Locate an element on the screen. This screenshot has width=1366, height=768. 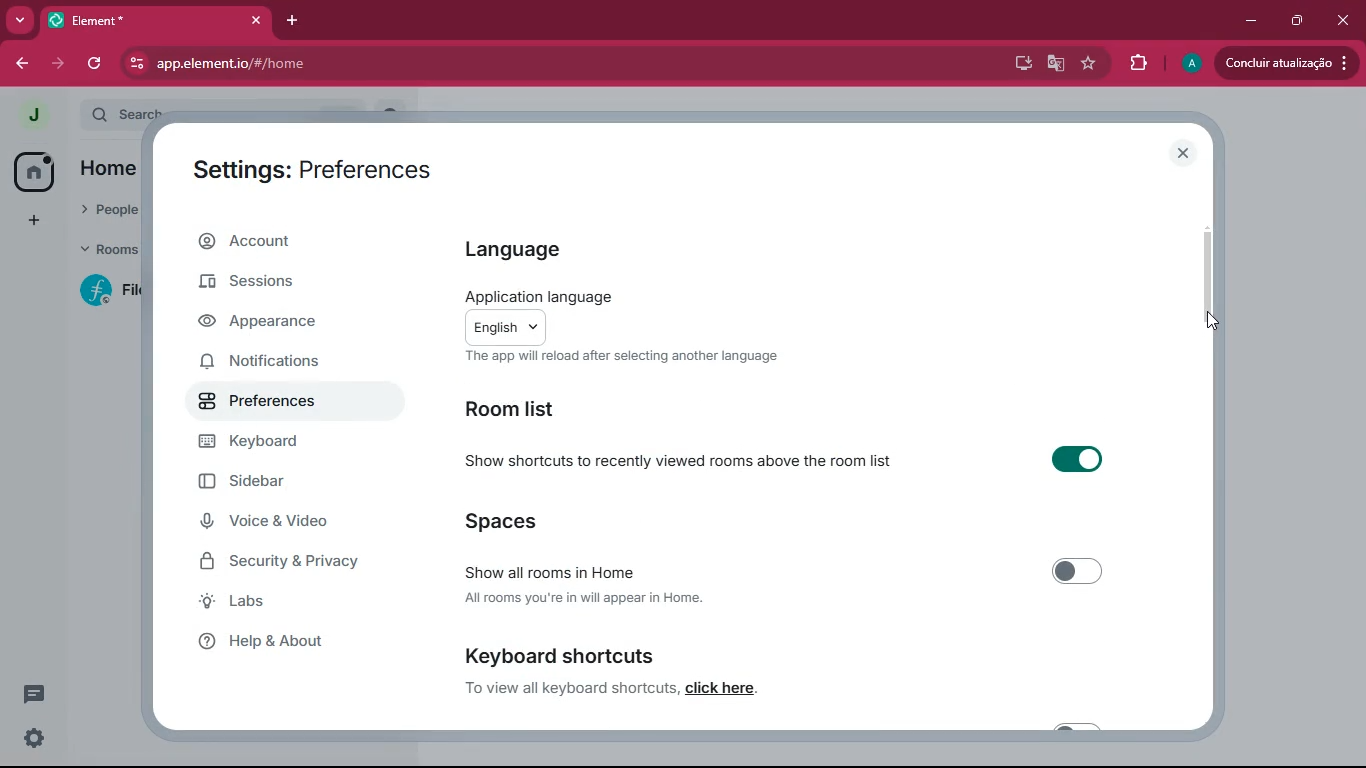
settings is located at coordinates (30, 739).